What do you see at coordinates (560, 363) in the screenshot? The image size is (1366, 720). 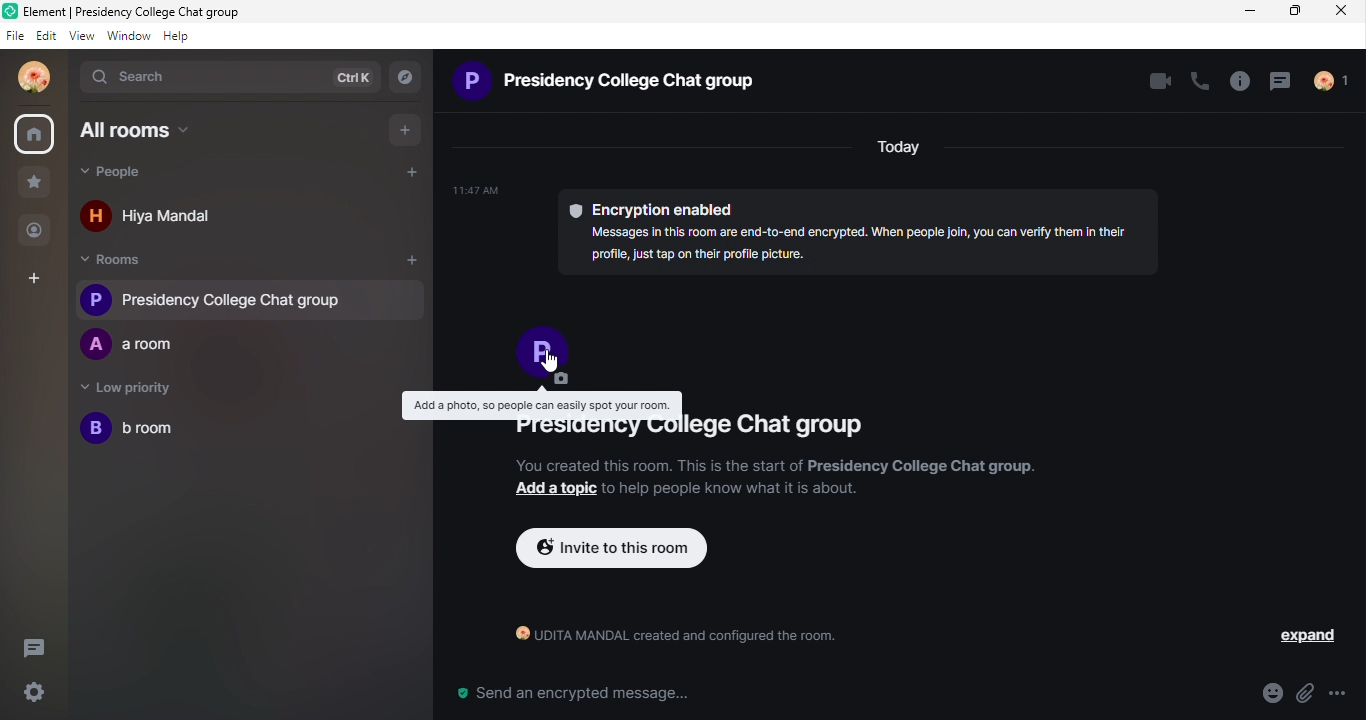 I see `cursor movement` at bounding box center [560, 363].